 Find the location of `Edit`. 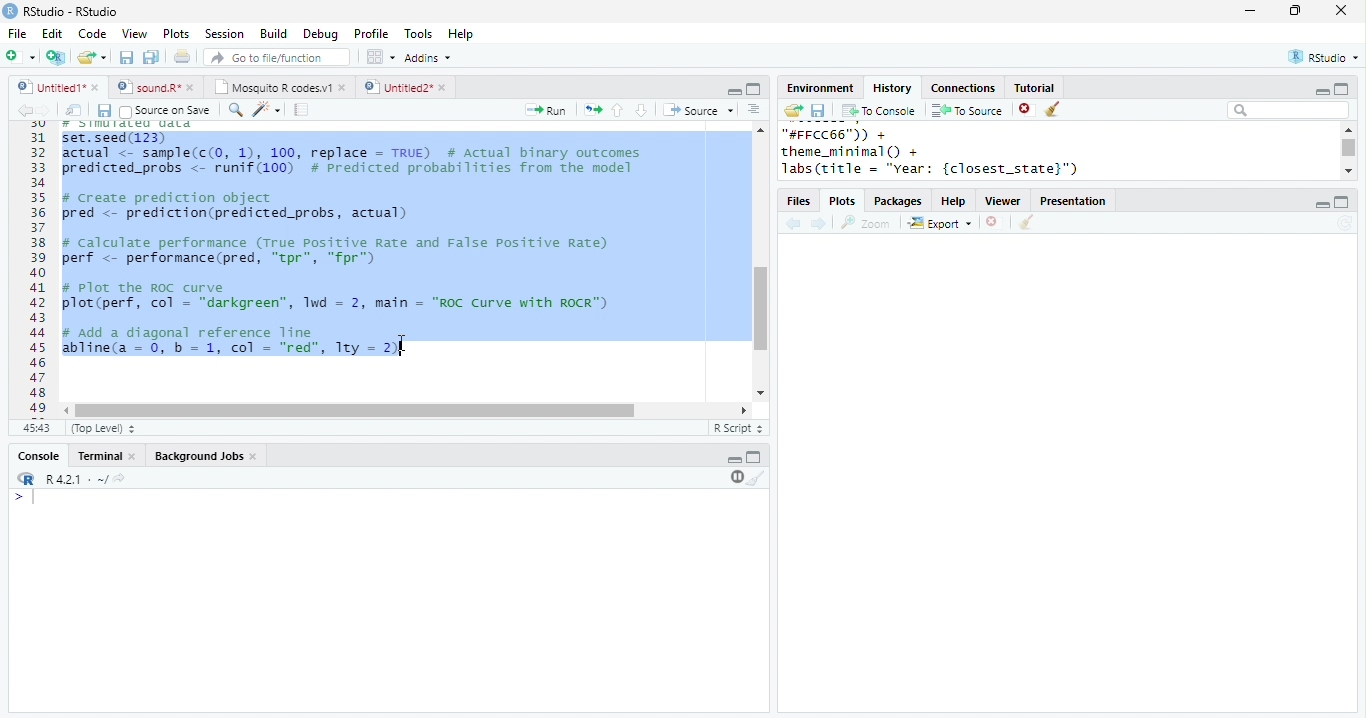

Edit is located at coordinates (52, 34).